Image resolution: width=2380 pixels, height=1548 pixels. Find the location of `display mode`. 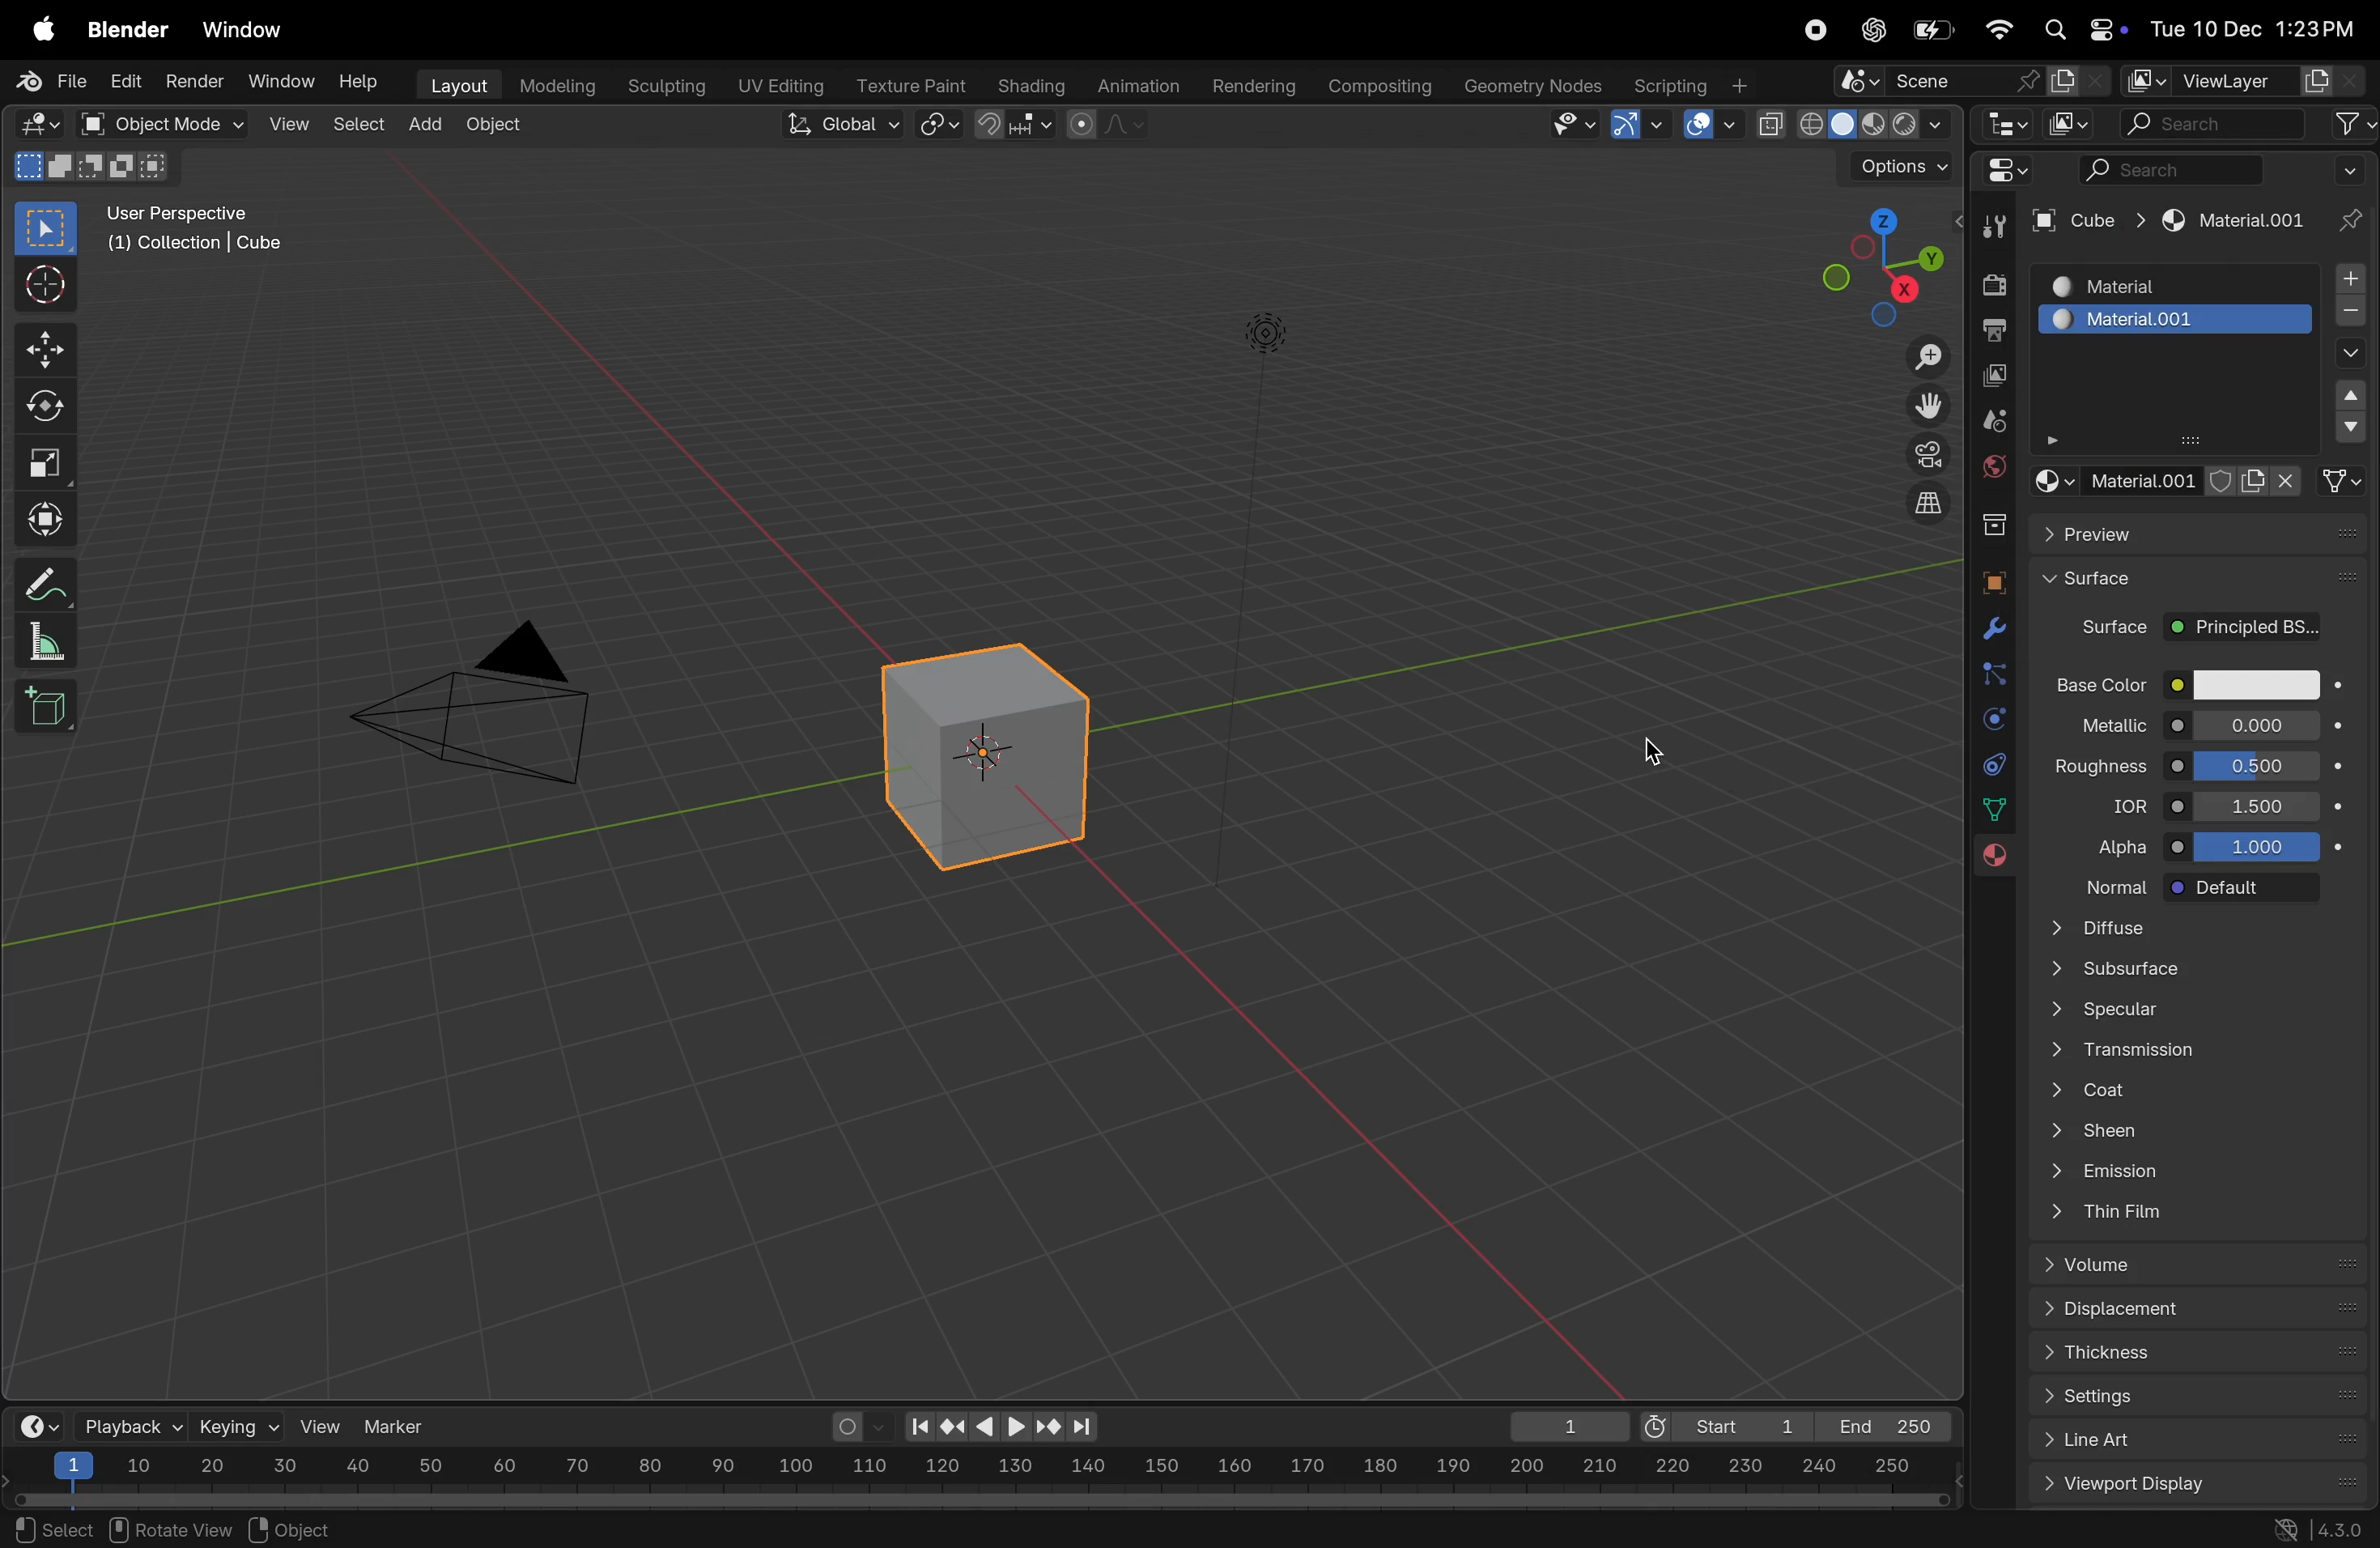

display mode is located at coordinates (2071, 124).